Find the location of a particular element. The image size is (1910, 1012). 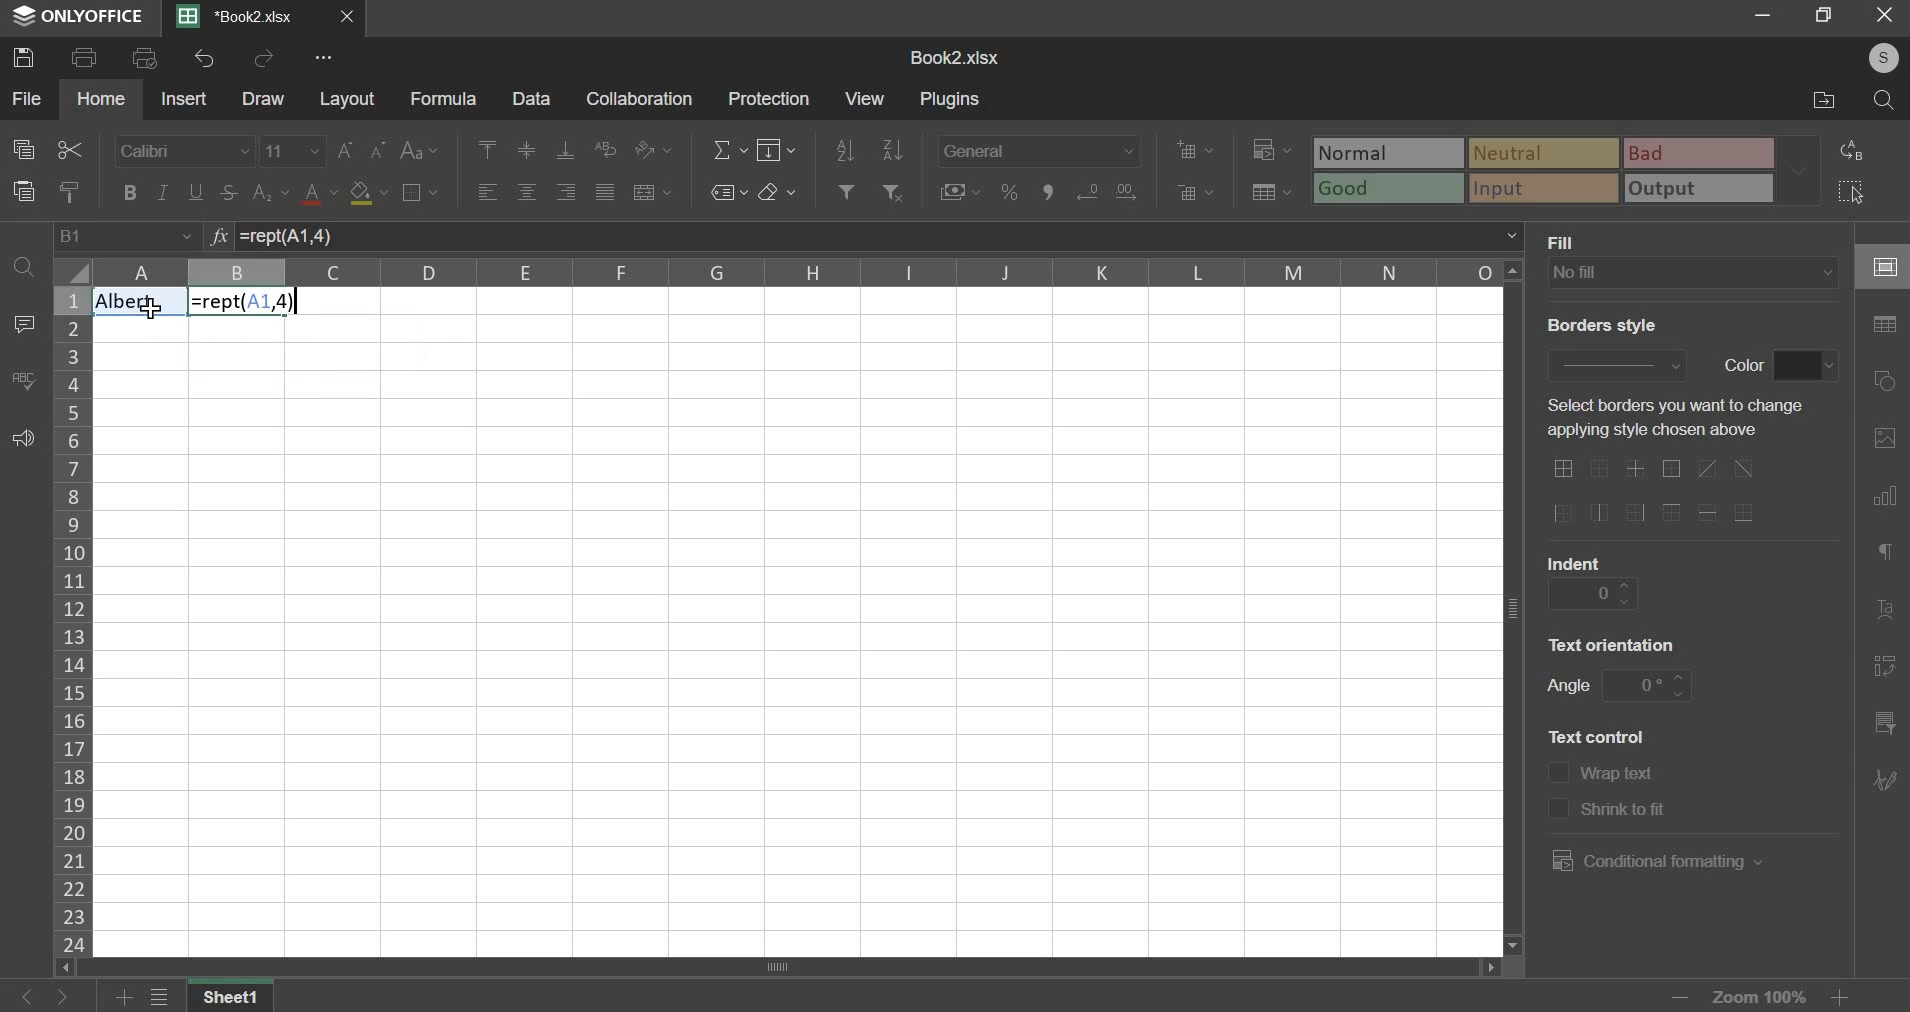

fill is located at coordinates (775, 150).